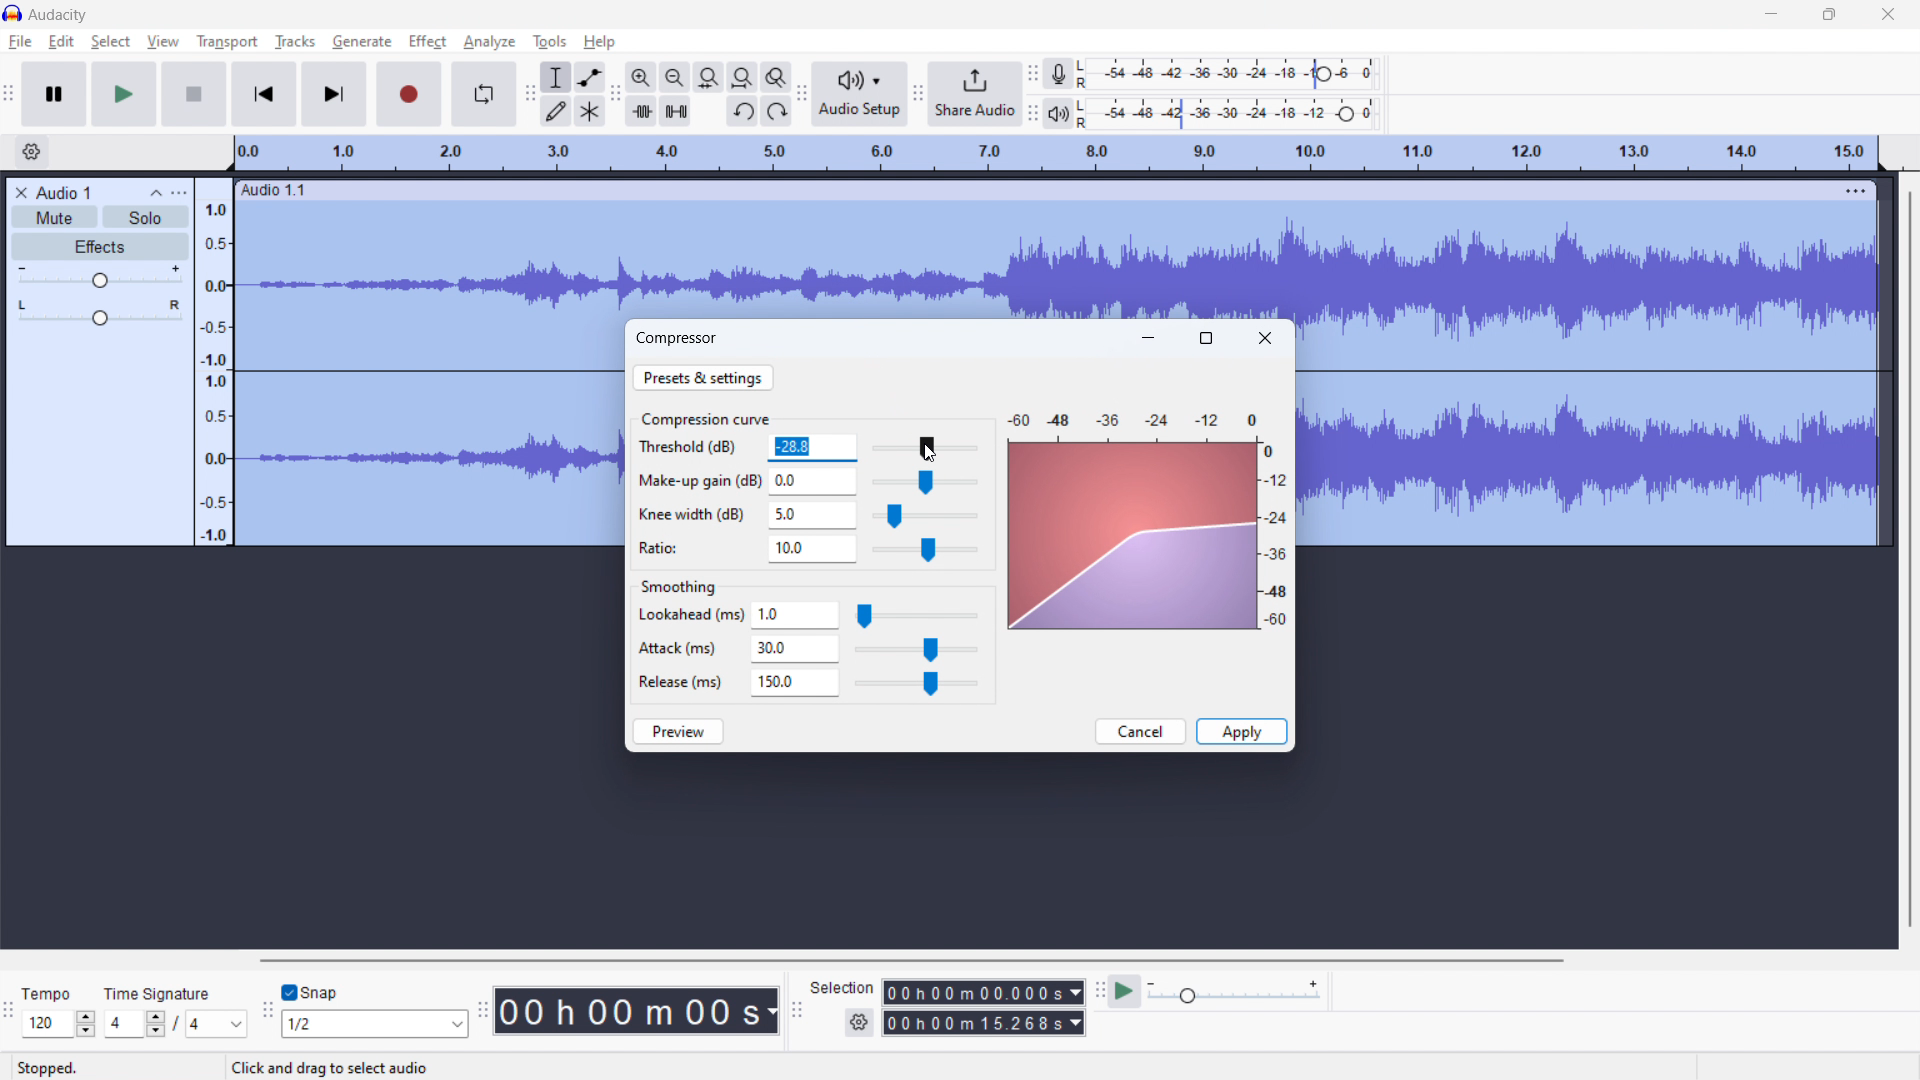 This screenshot has height=1080, width=1920. I want to click on curve preview, so click(1129, 538).